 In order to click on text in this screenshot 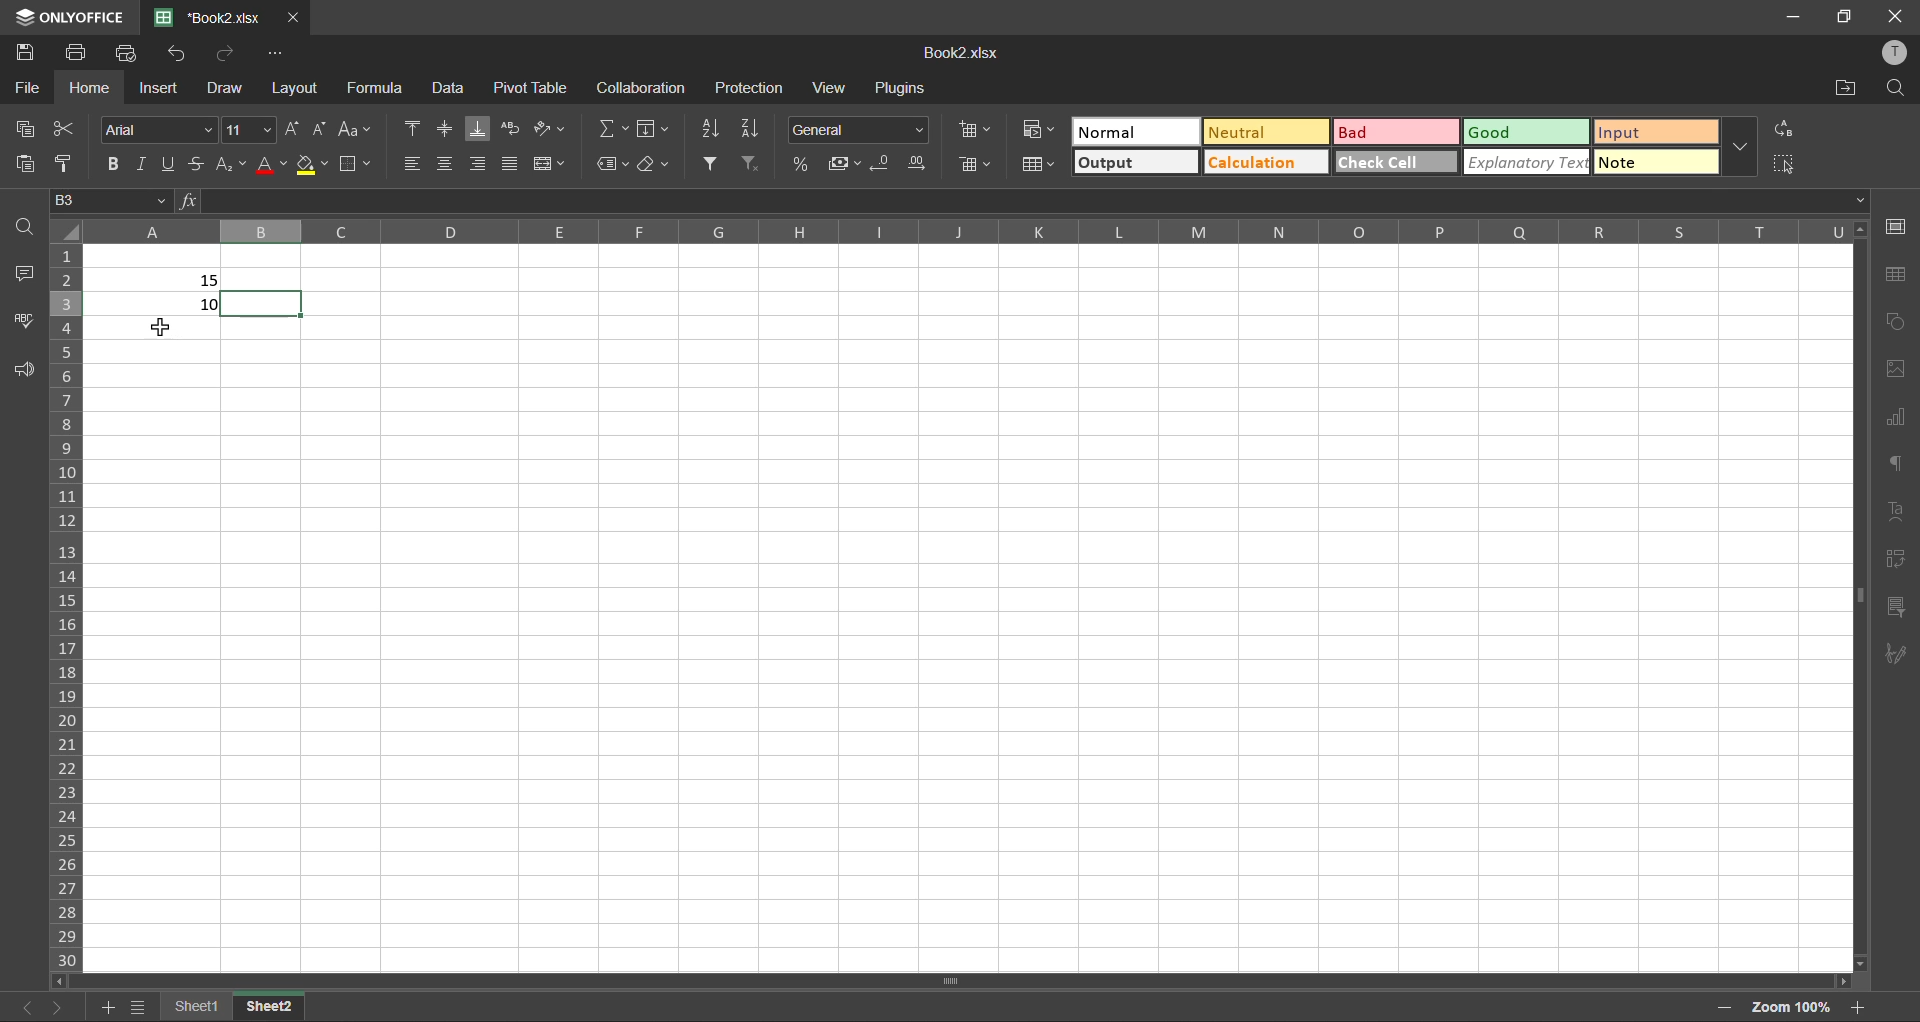, I will do `click(1893, 506)`.